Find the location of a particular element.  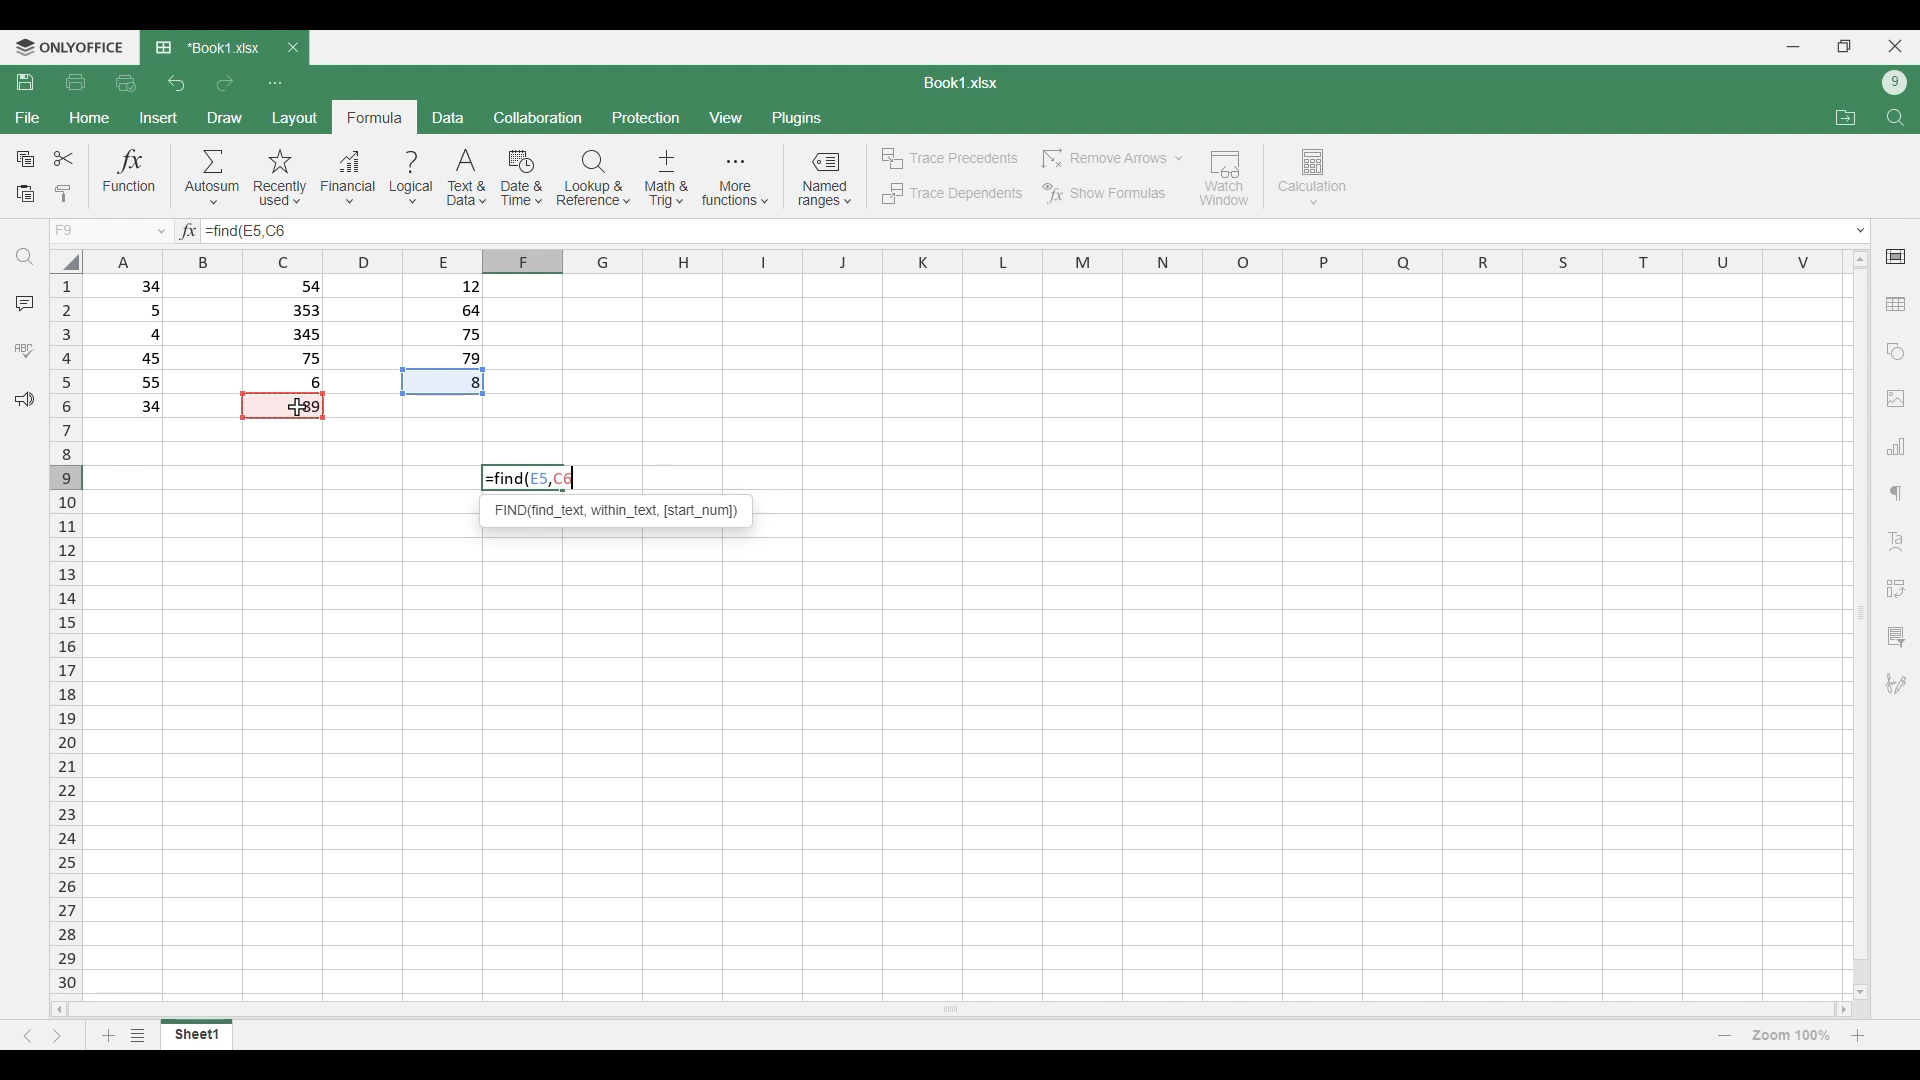

Expand text box is located at coordinates (1862, 231).